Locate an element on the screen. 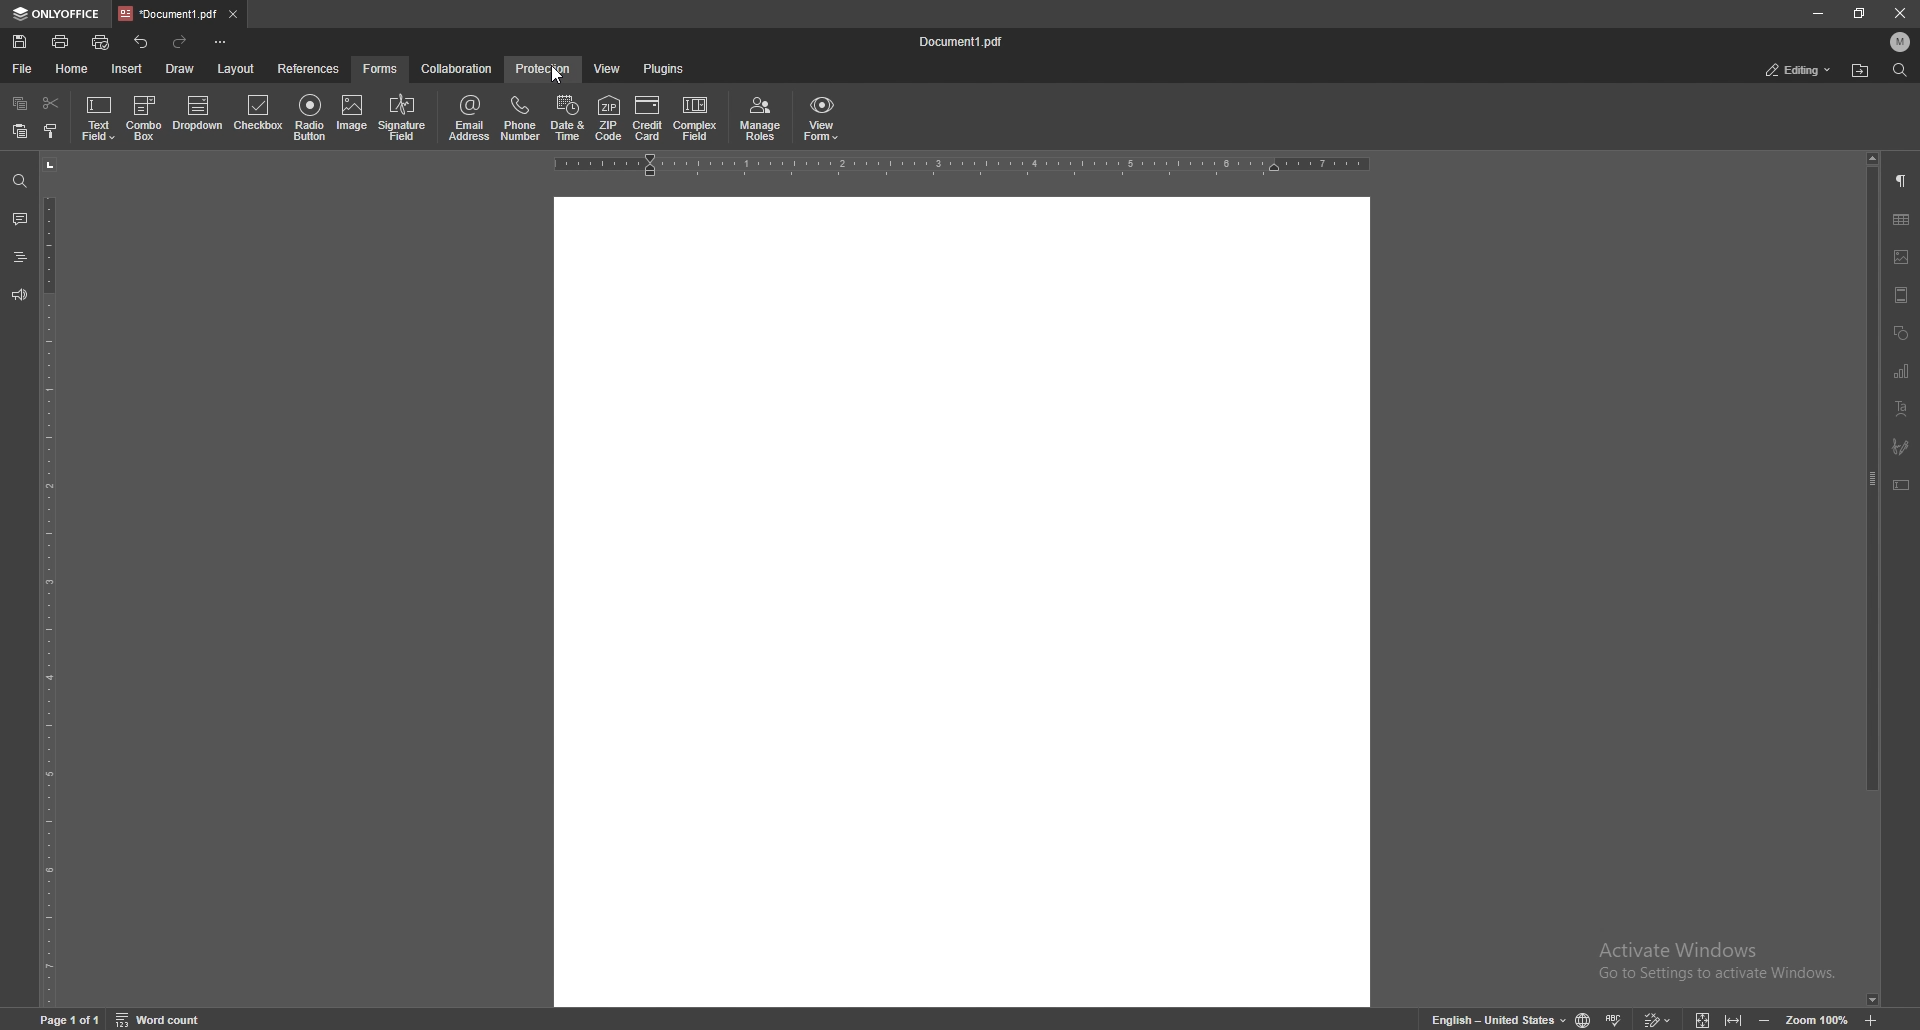 The image size is (1920, 1030). file is located at coordinates (24, 69).